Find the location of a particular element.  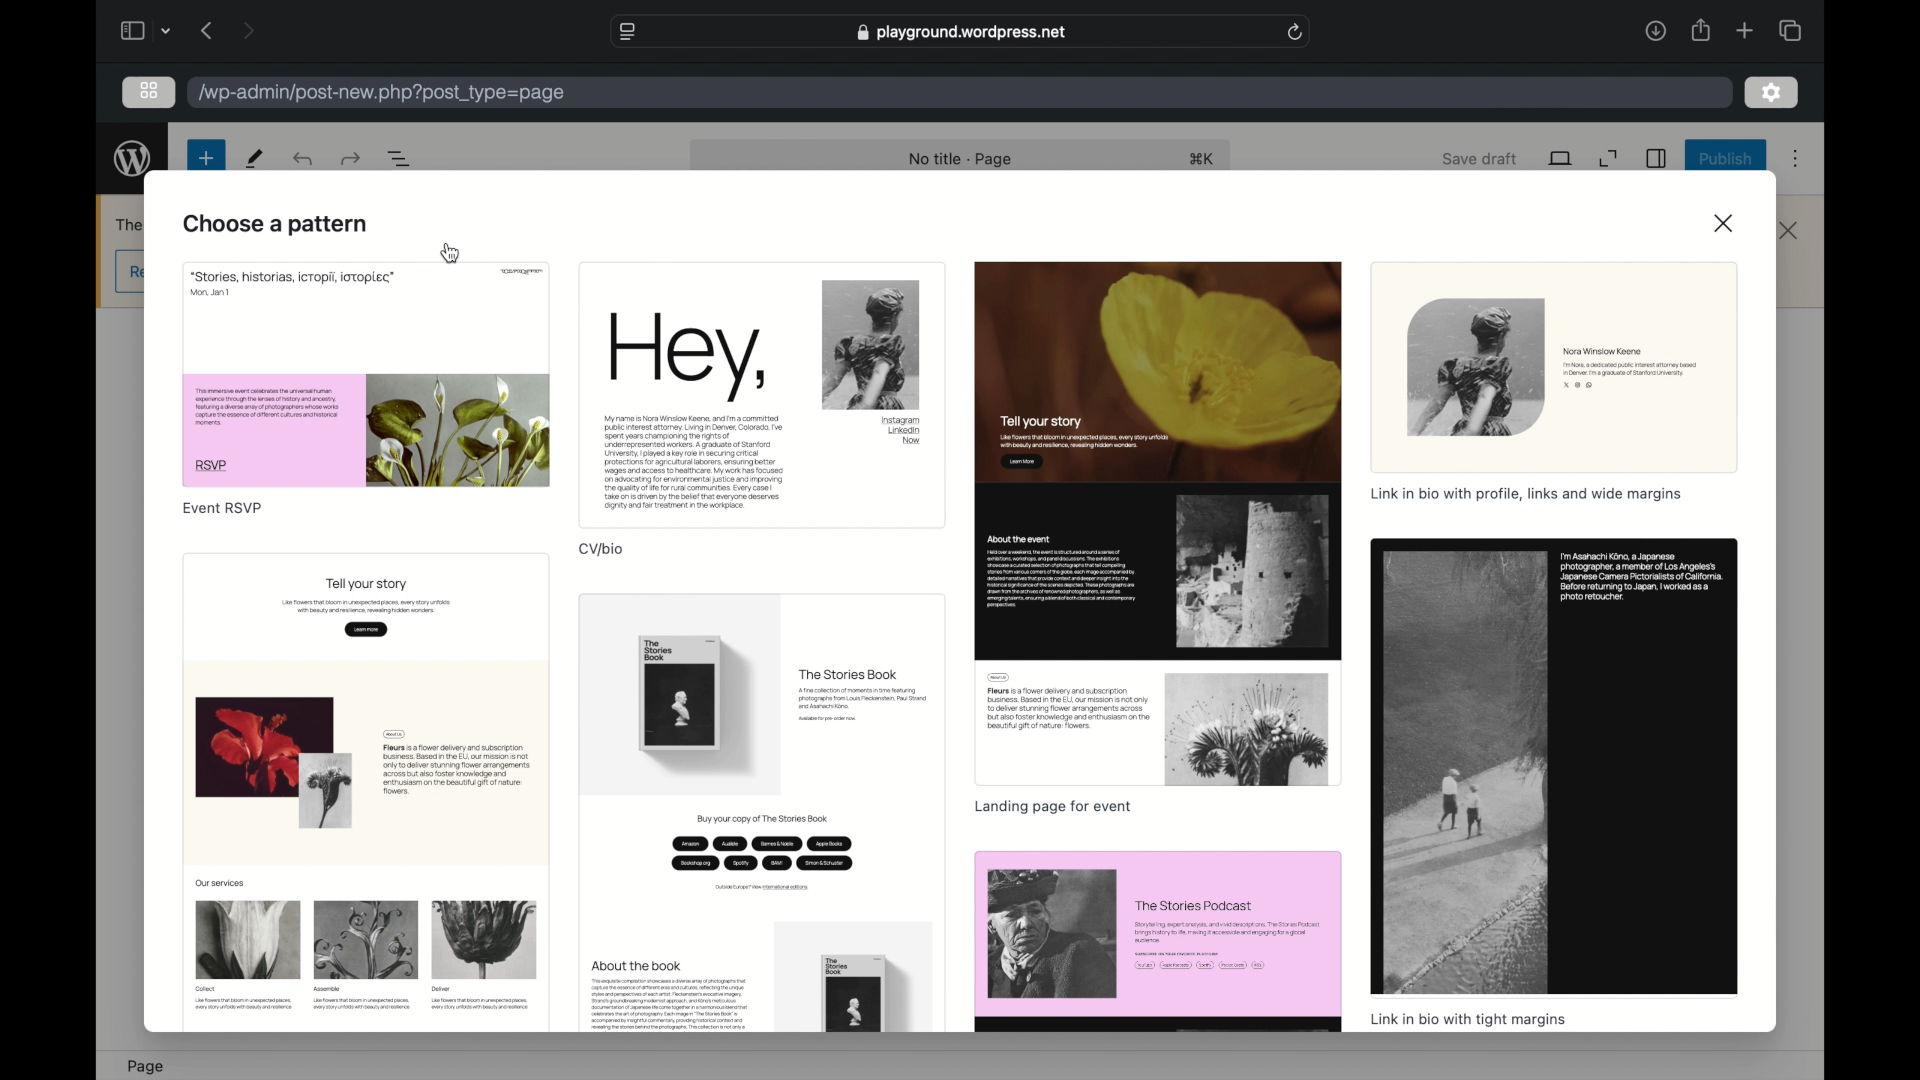

cv/bio is located at coordinates (601, 549).